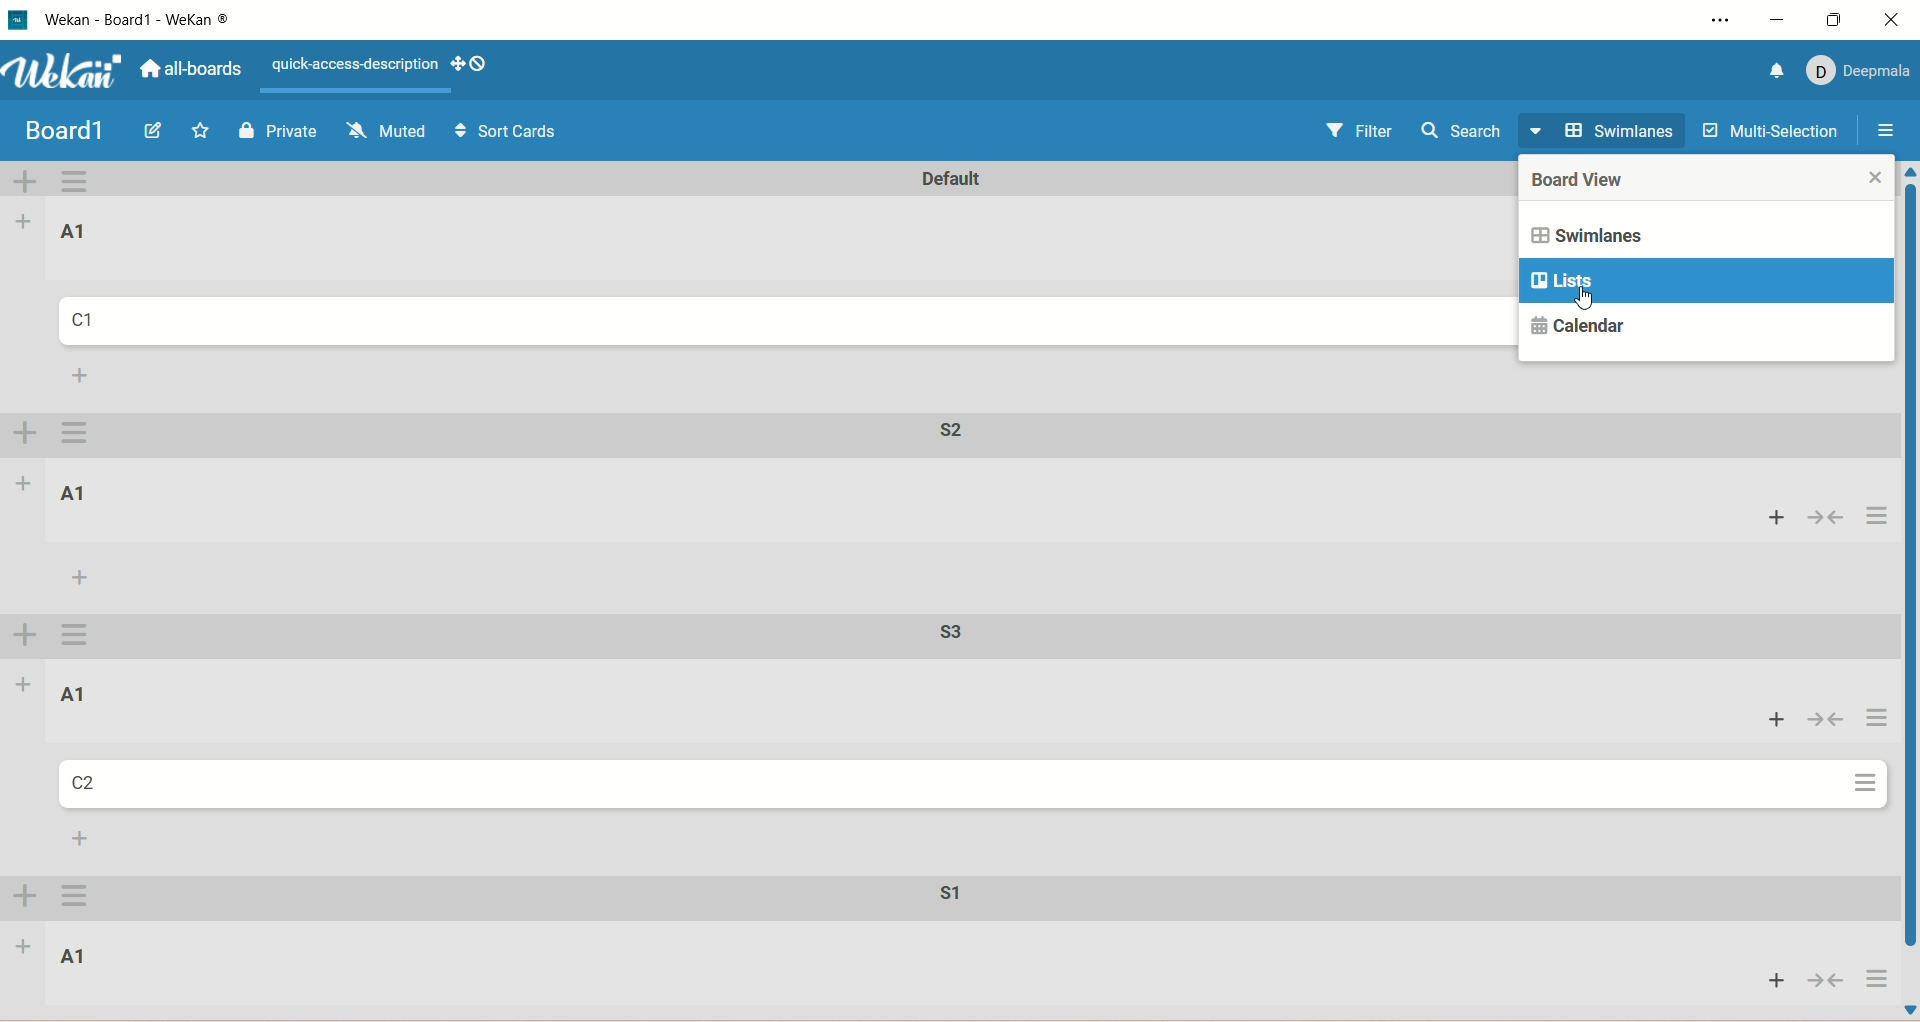 The width and height of the screenshot is (1920, 1022). What do you see at coordinates (1631, 234) in the screenshot?
I see `swimlanes` at bounding box center [1631, 234].